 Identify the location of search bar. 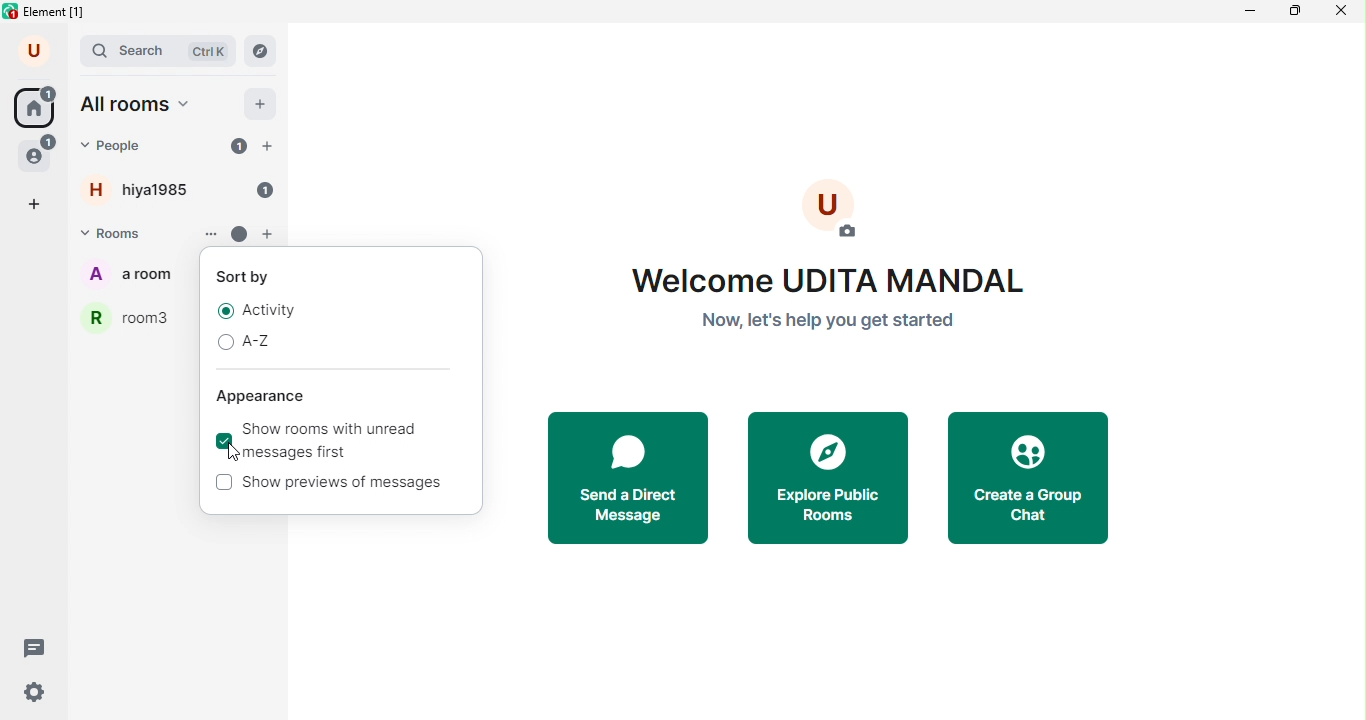
(161, 52).